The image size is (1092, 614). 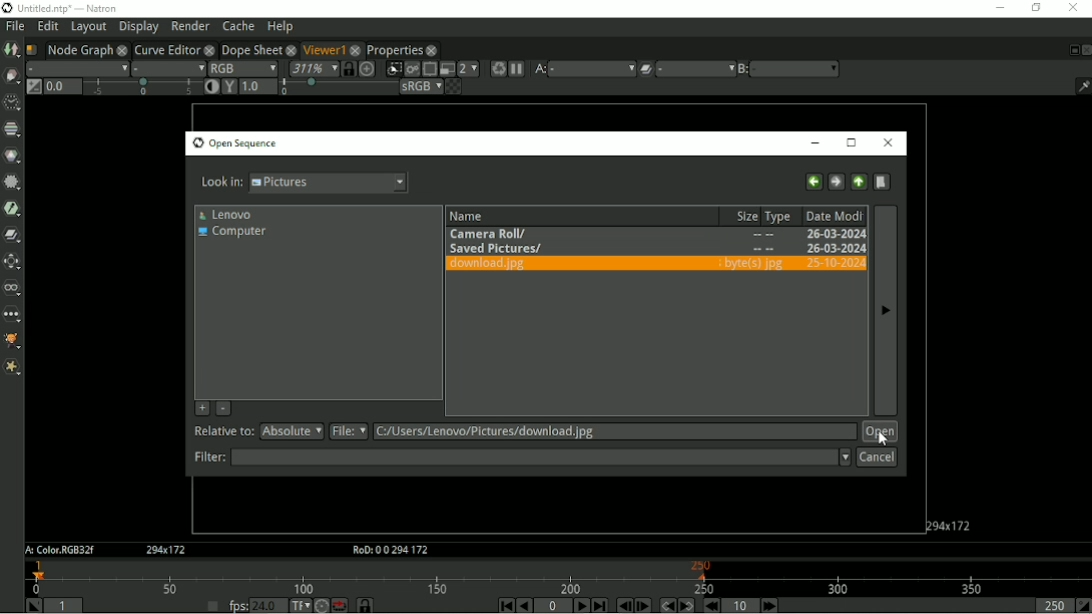 What do you see at coordinates (237, 606) in the screenshot?
I see `fps` at bounding box center [237, 606].